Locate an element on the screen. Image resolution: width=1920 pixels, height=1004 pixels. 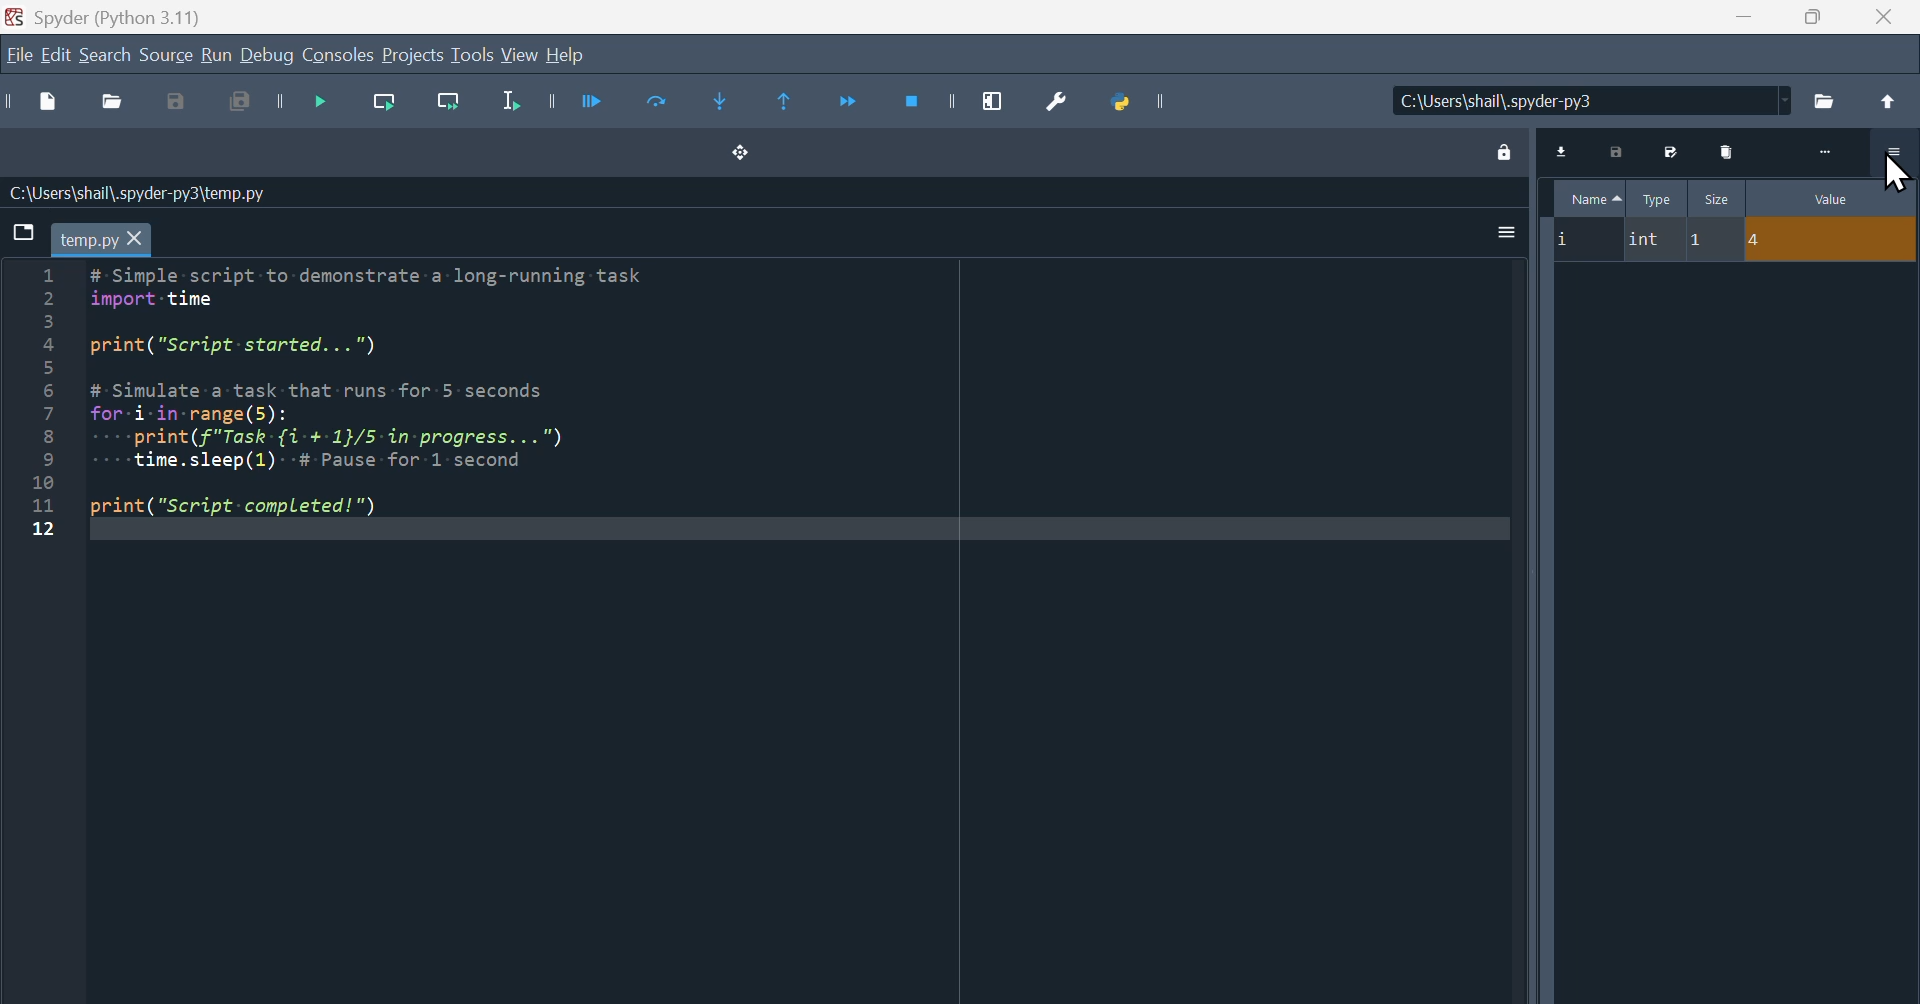
Python path manager is located at coordinates (1124, 103).